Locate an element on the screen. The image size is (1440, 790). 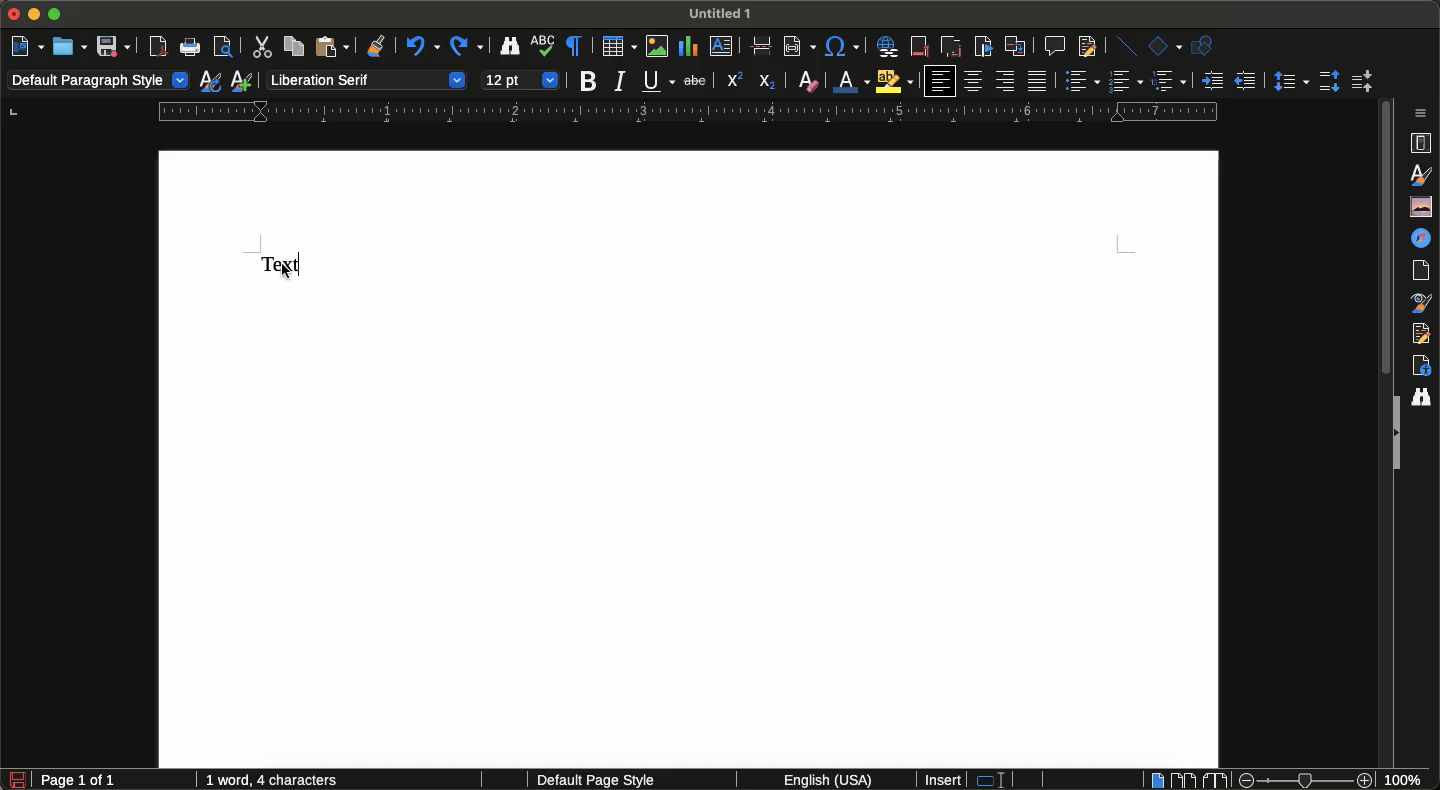
Insert chart is located at coordinates (688, 46).